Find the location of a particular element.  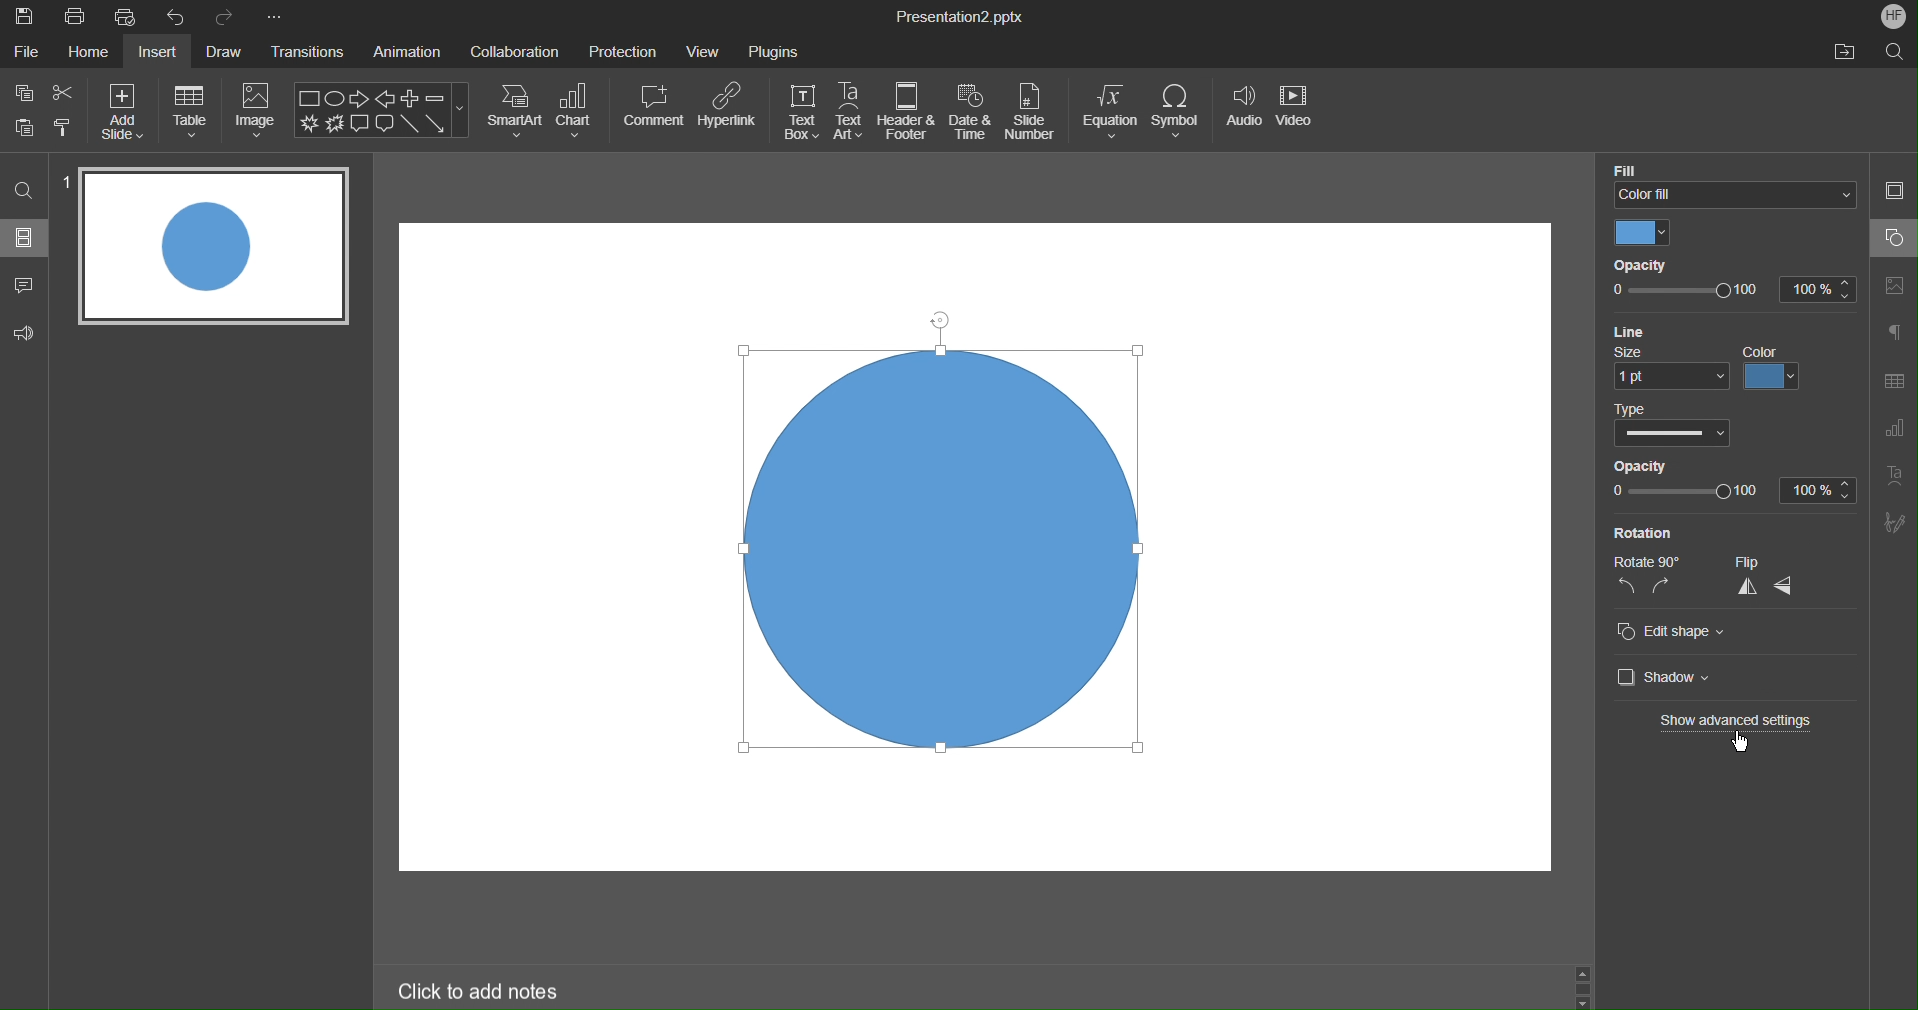

Comment is located at coordinates (654, 105).